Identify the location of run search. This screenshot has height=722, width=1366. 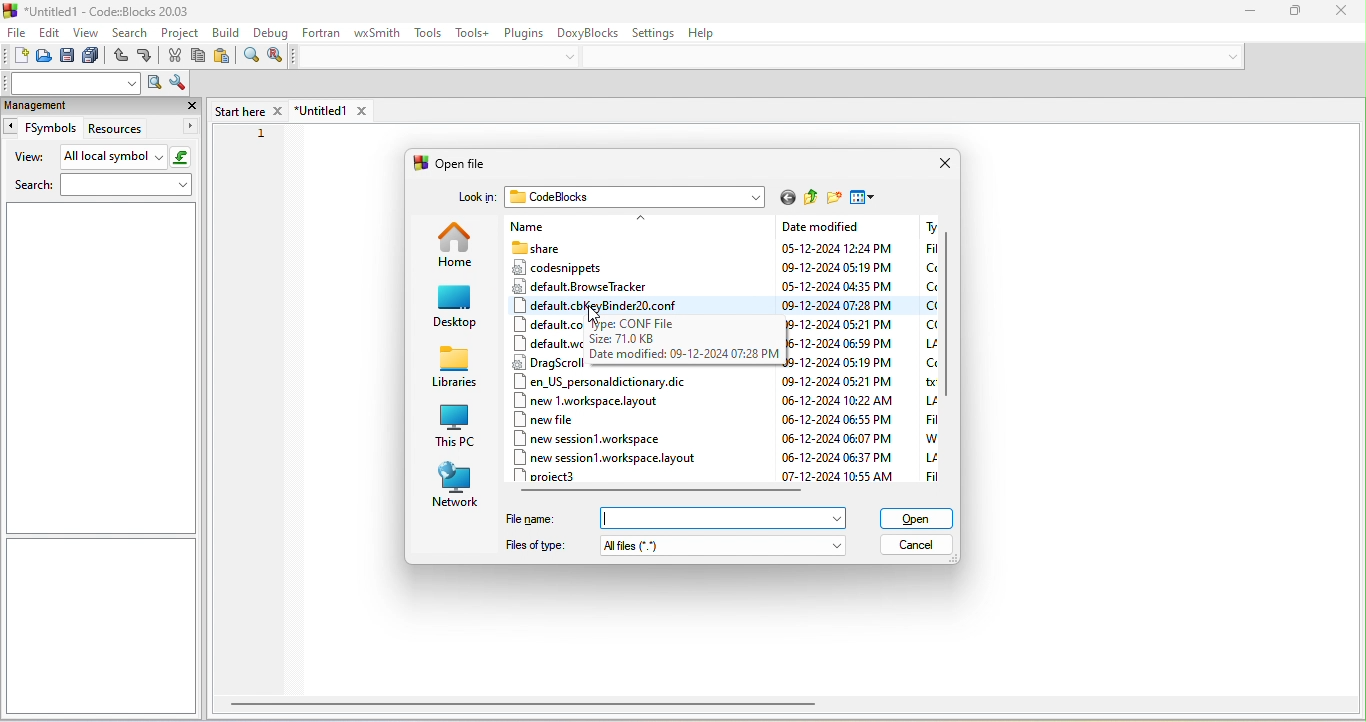
(153, 83).